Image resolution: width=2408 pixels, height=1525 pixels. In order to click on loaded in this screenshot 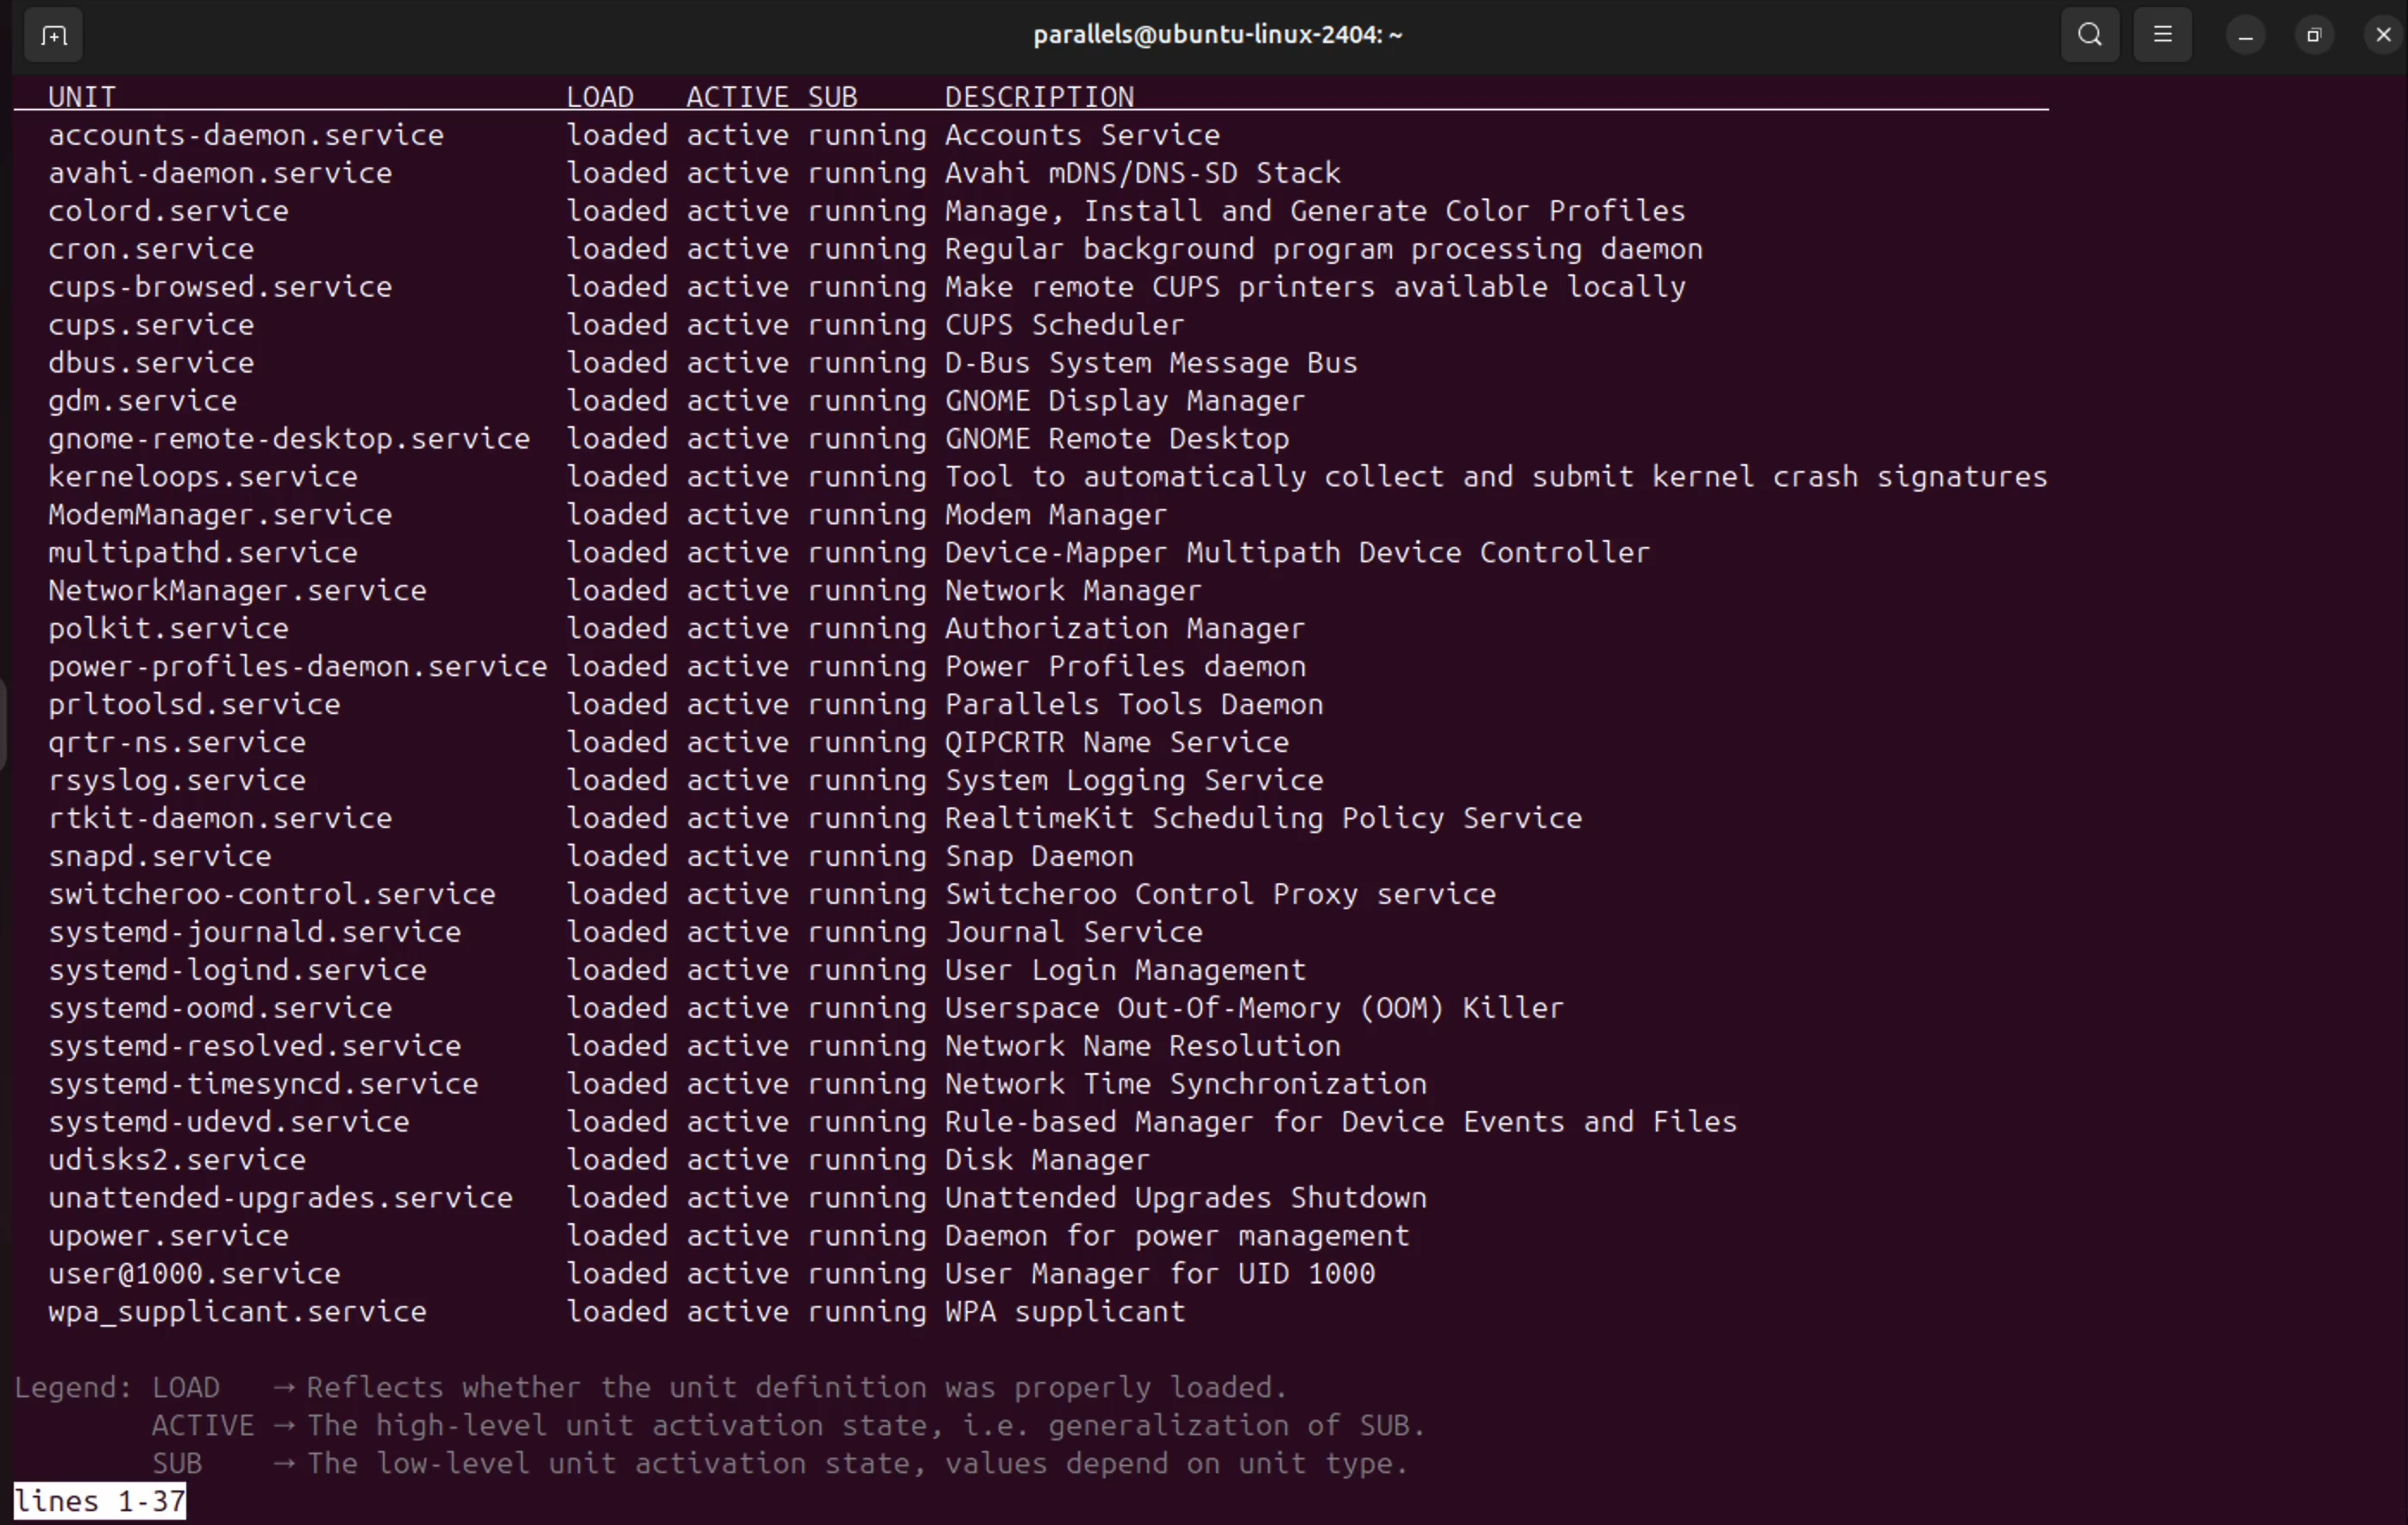, I will do `click(627, 1237)`.